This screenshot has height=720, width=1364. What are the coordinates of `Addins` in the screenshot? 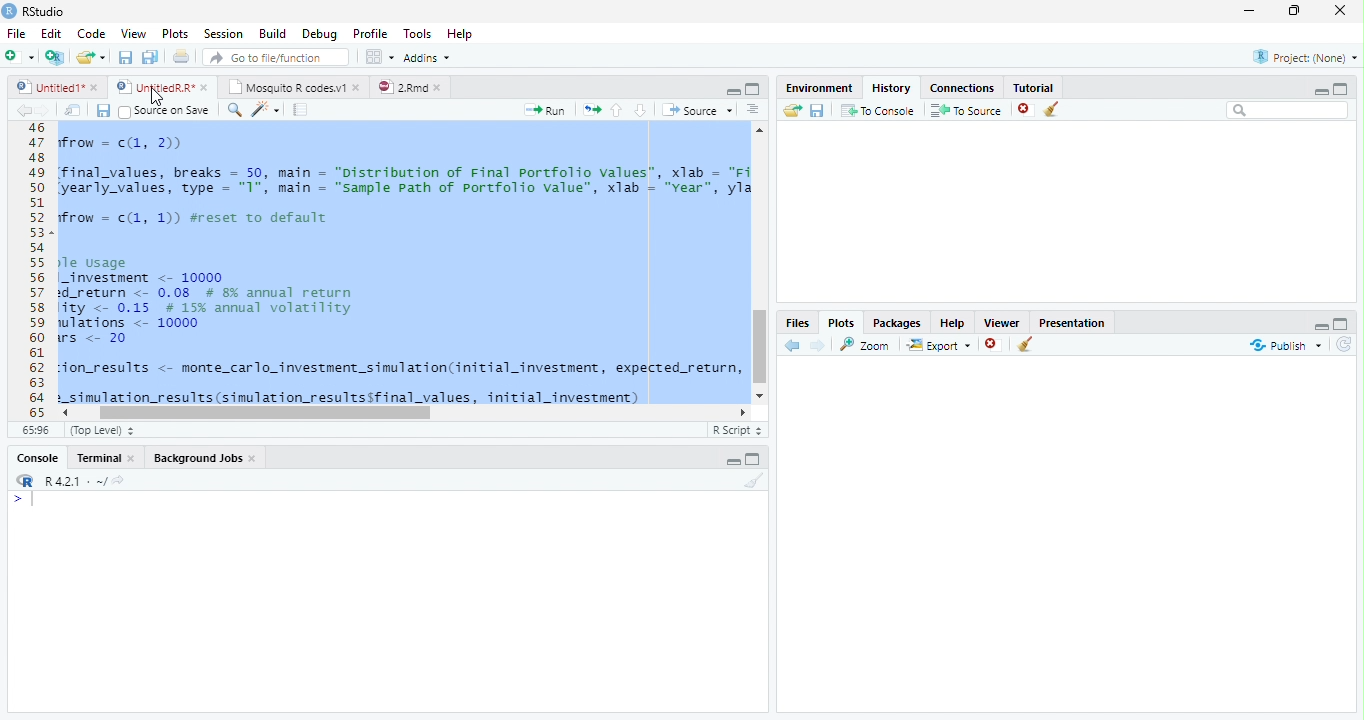 It's located at (428, 57).